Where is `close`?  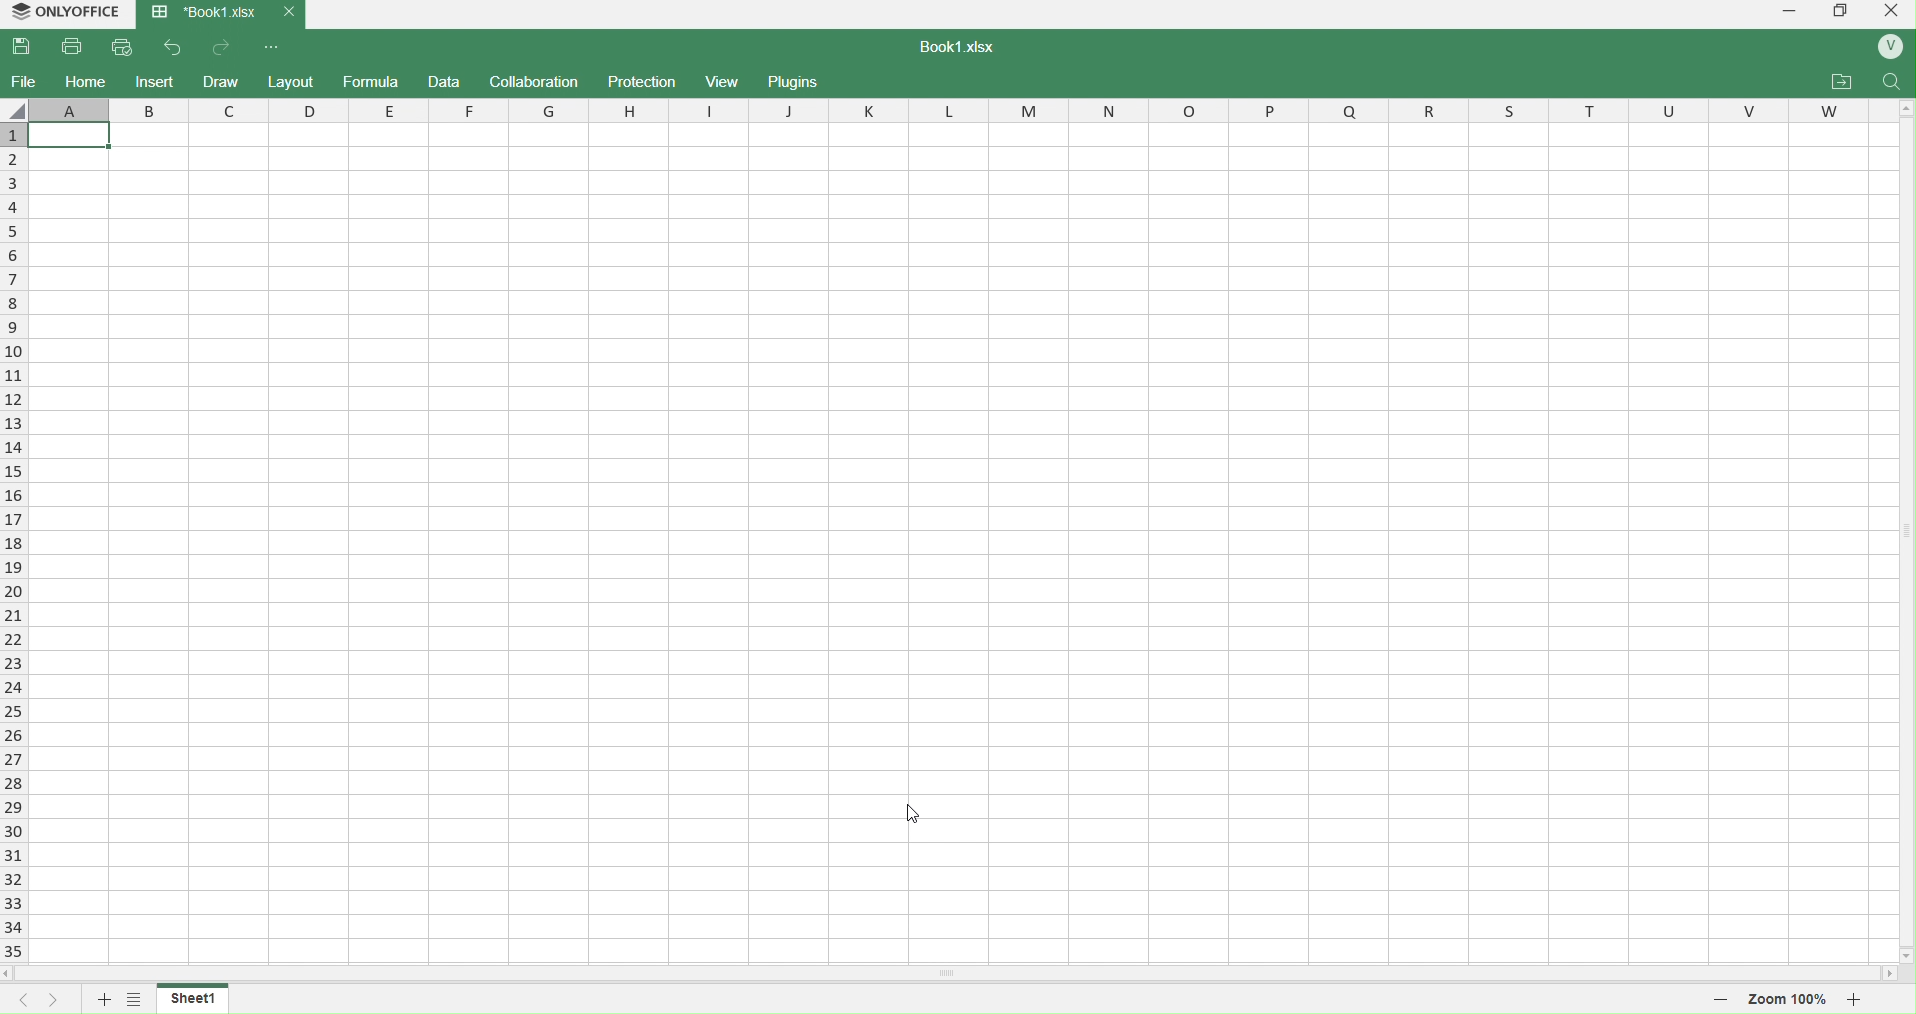
close is located at coordinates (1889, 14).